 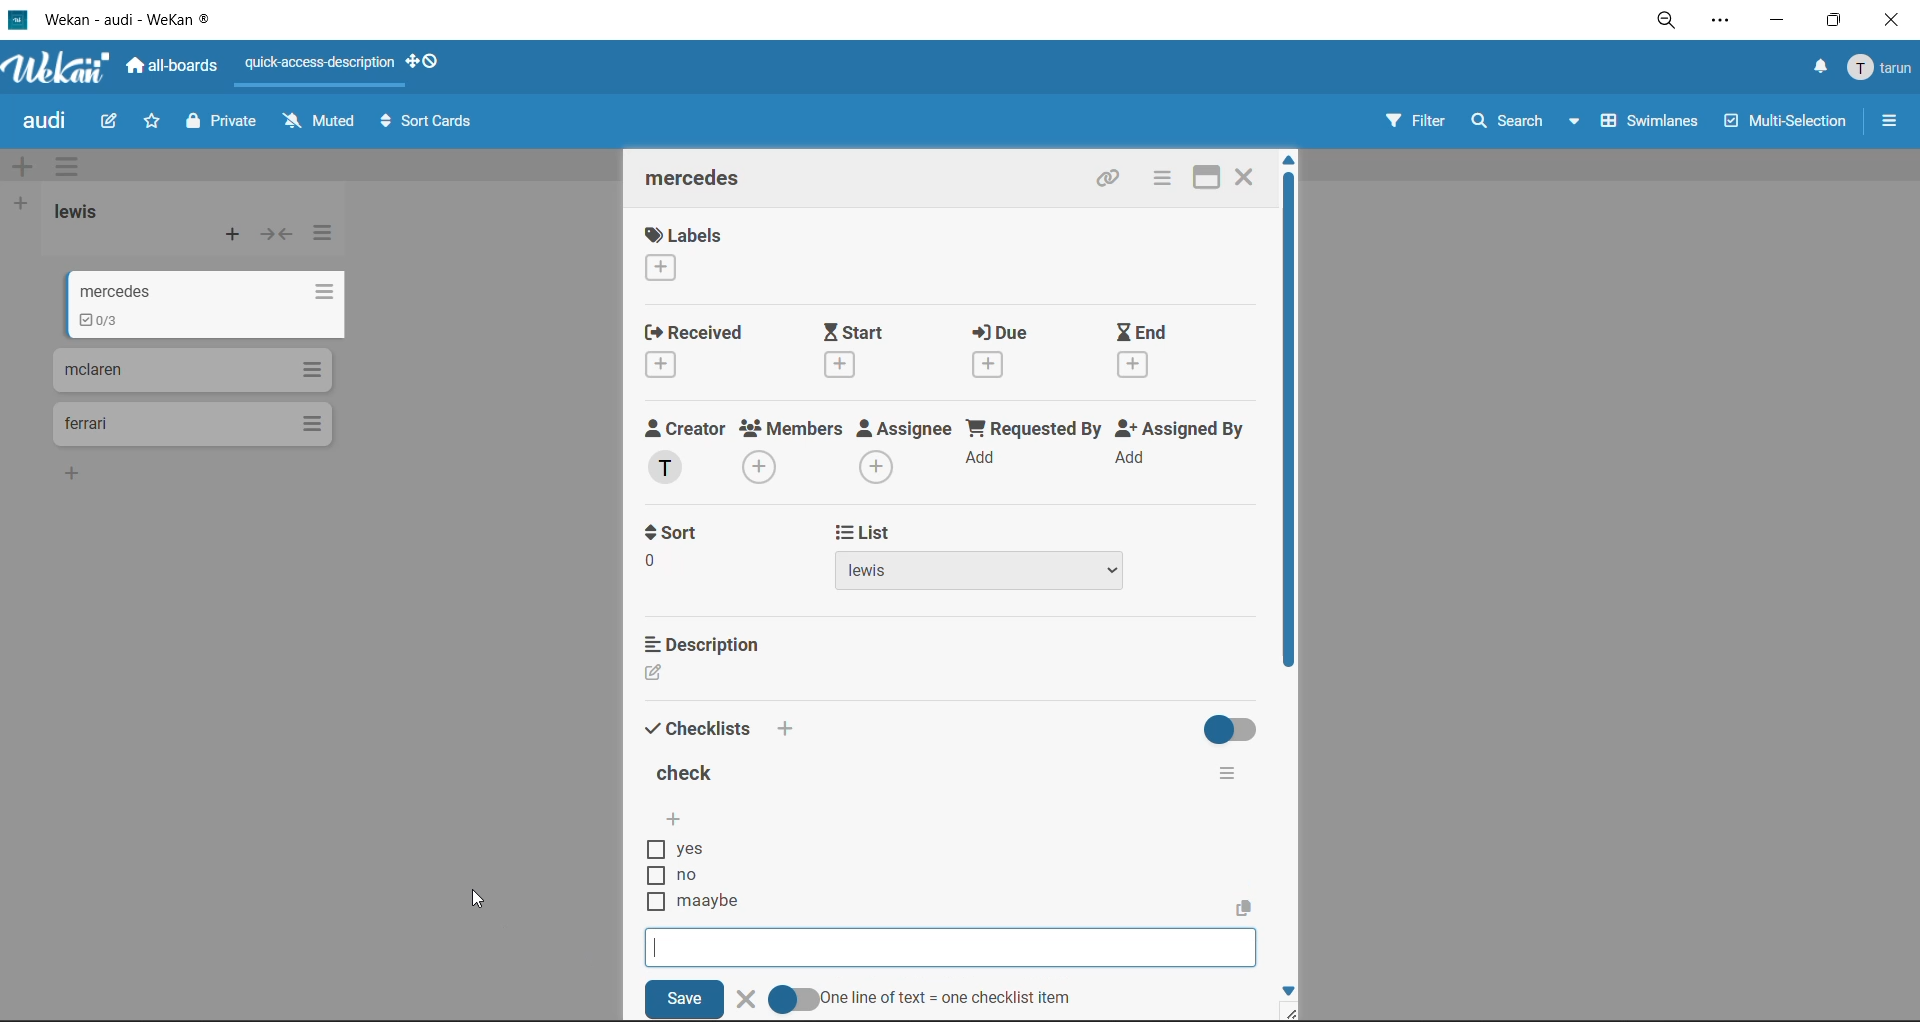 What do you see at coordinates (124, 21) in the screenshot?
I see `app title` at bounding box center [124, 21].